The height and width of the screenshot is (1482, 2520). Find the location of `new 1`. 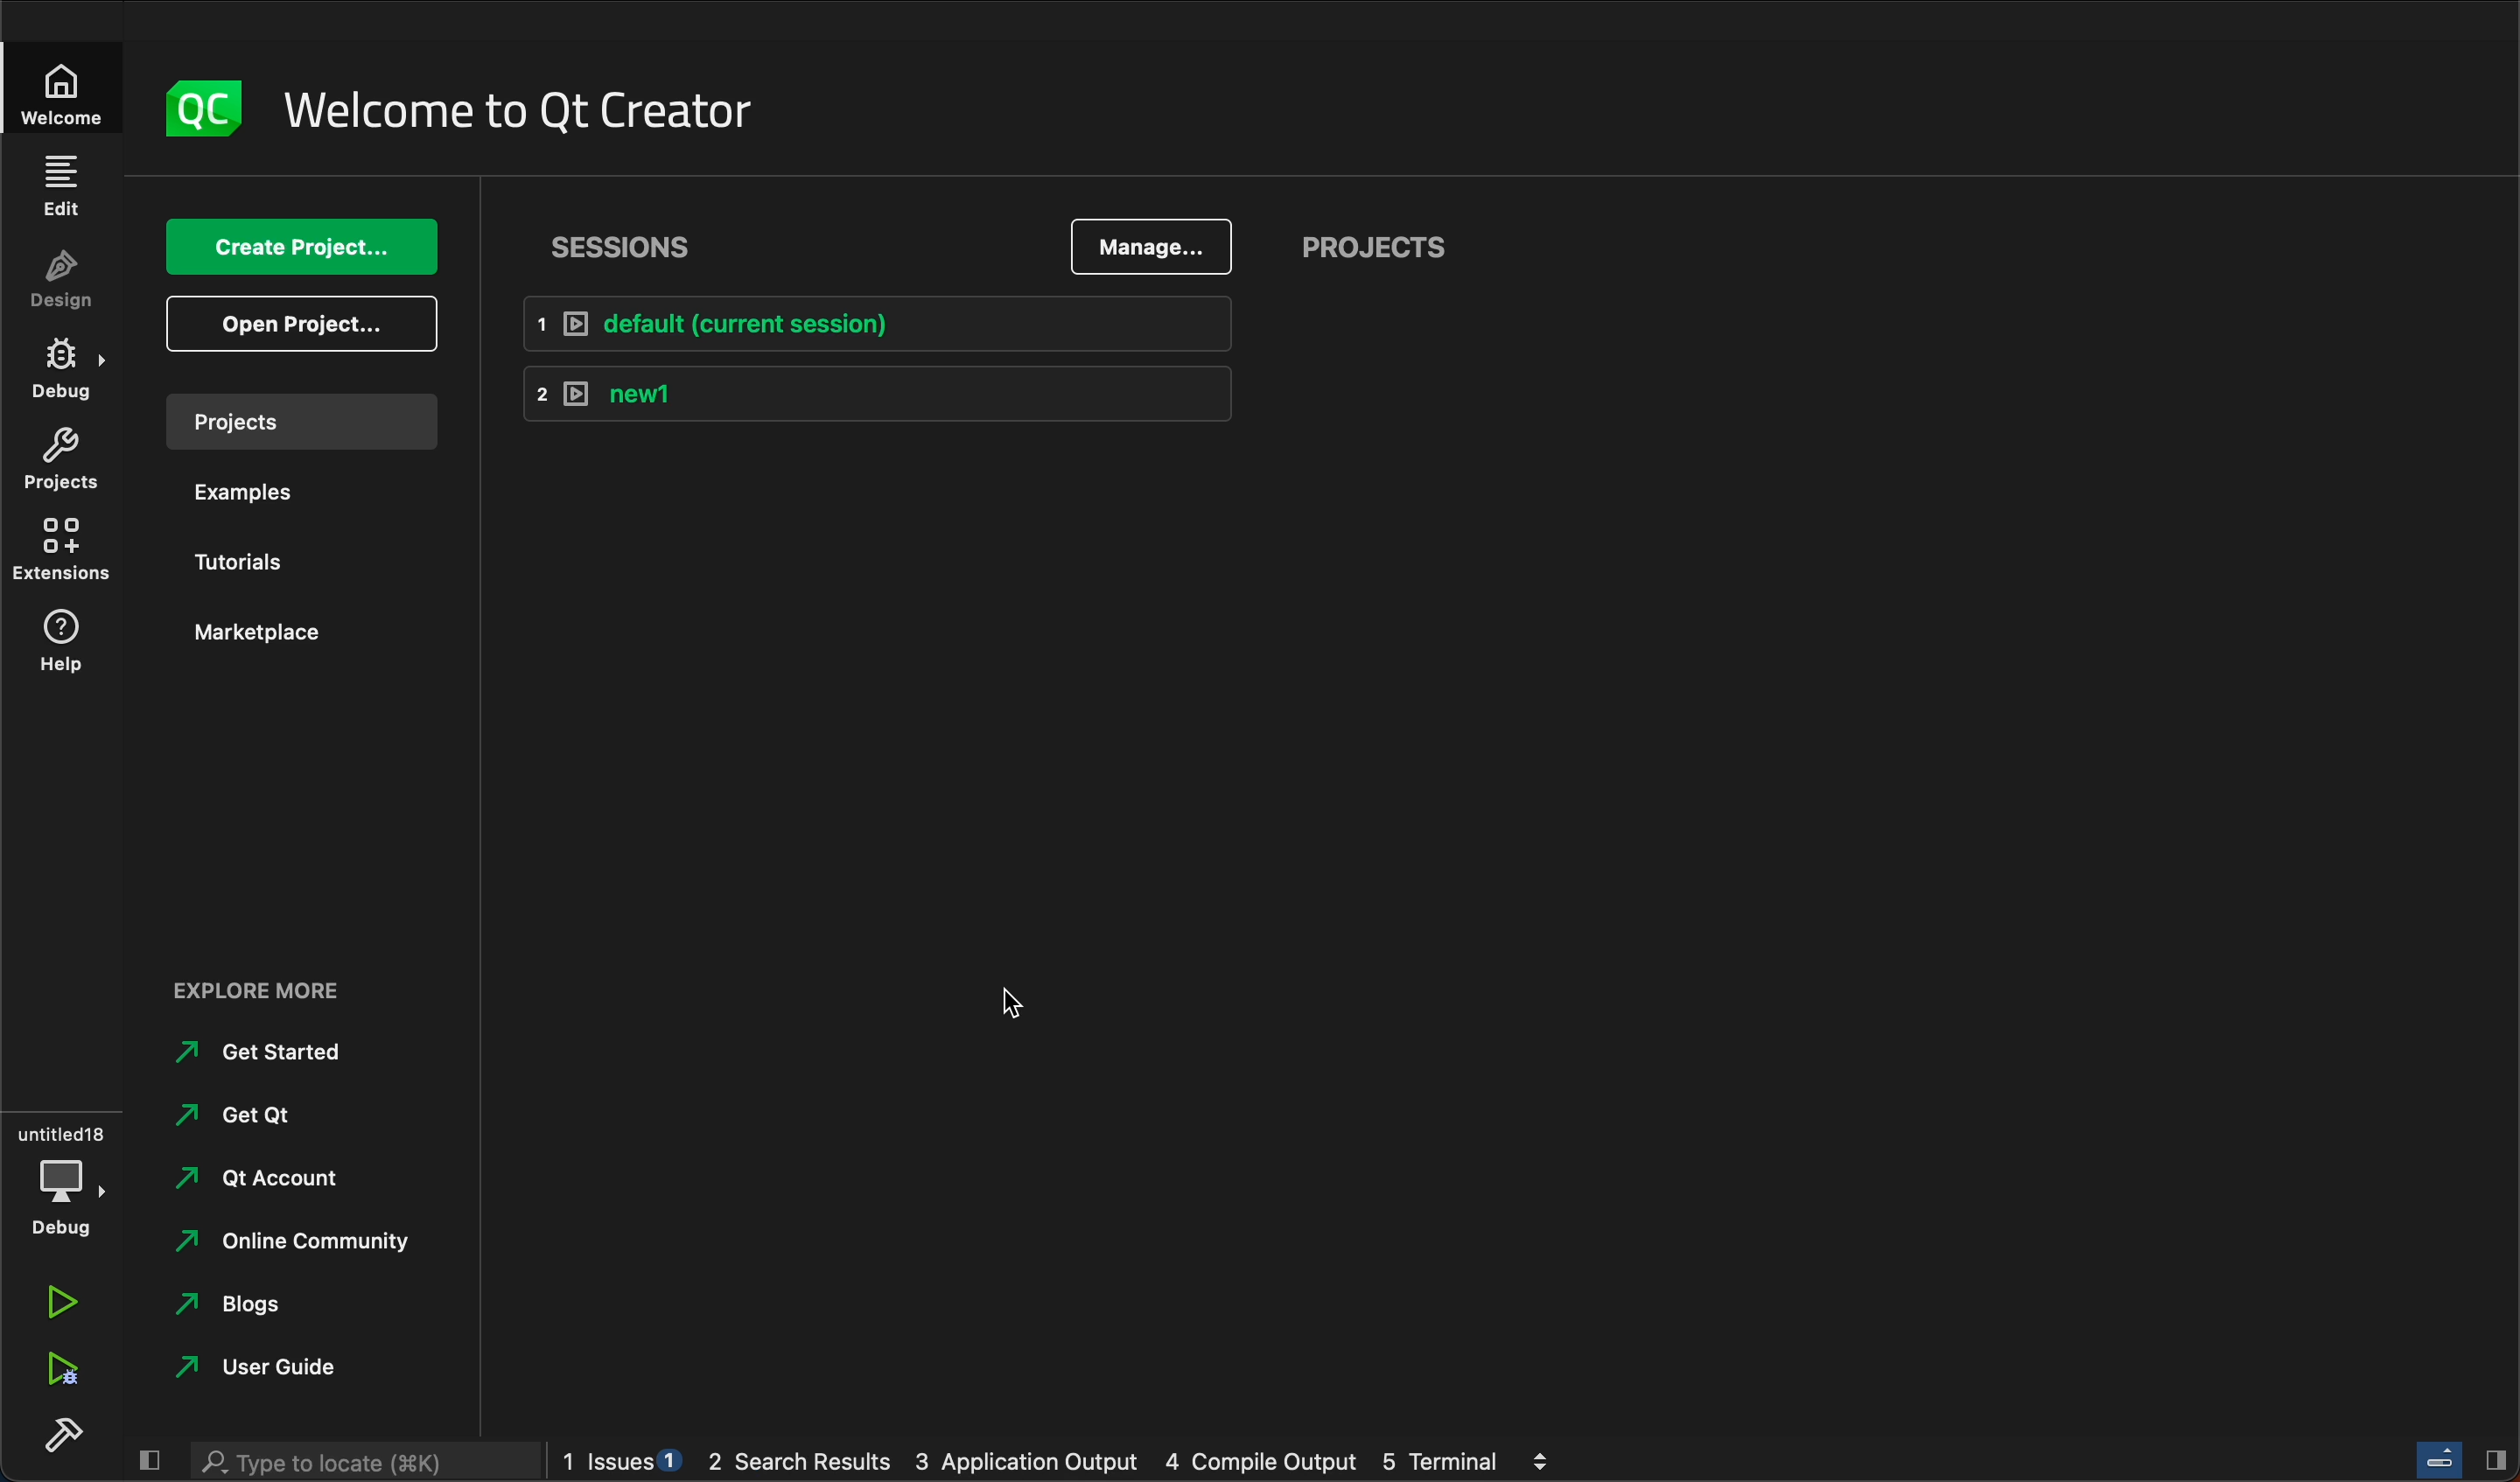

new 1 is located at coordinates (875, 392).